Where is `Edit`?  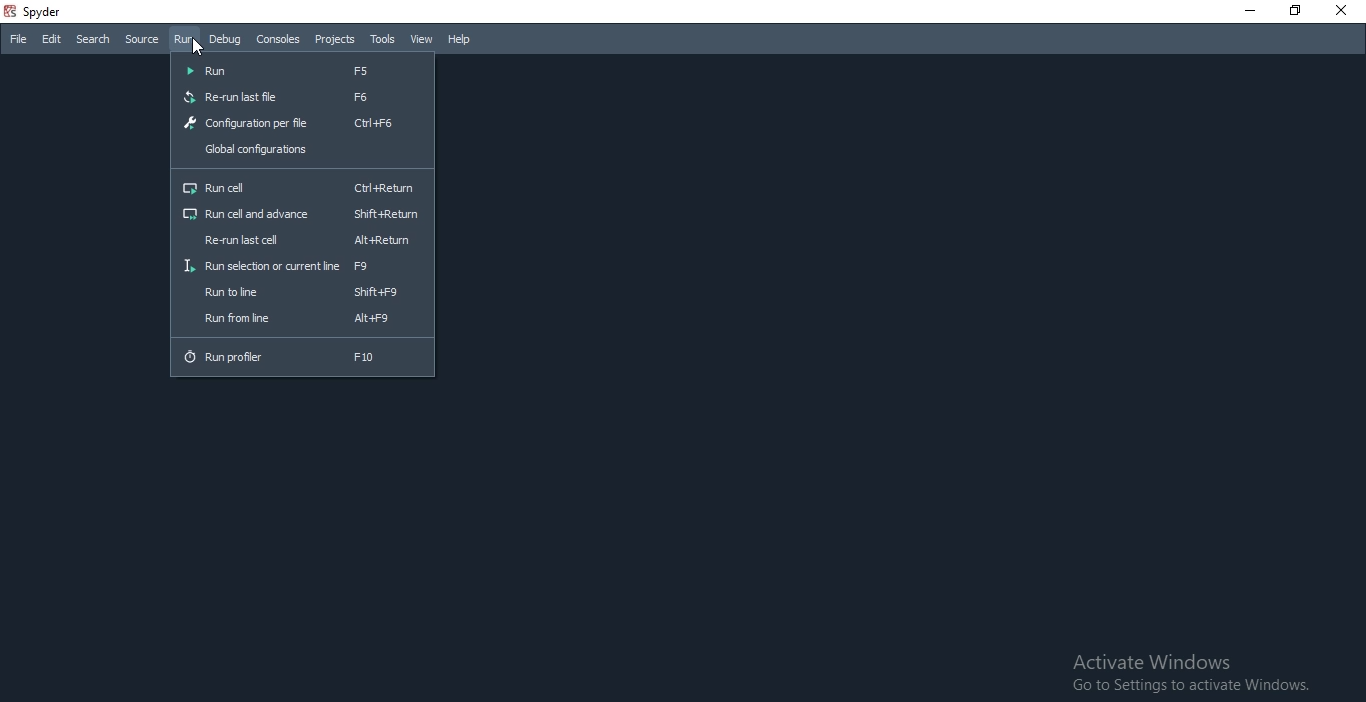 Edit is located at coordinates (52, 39).